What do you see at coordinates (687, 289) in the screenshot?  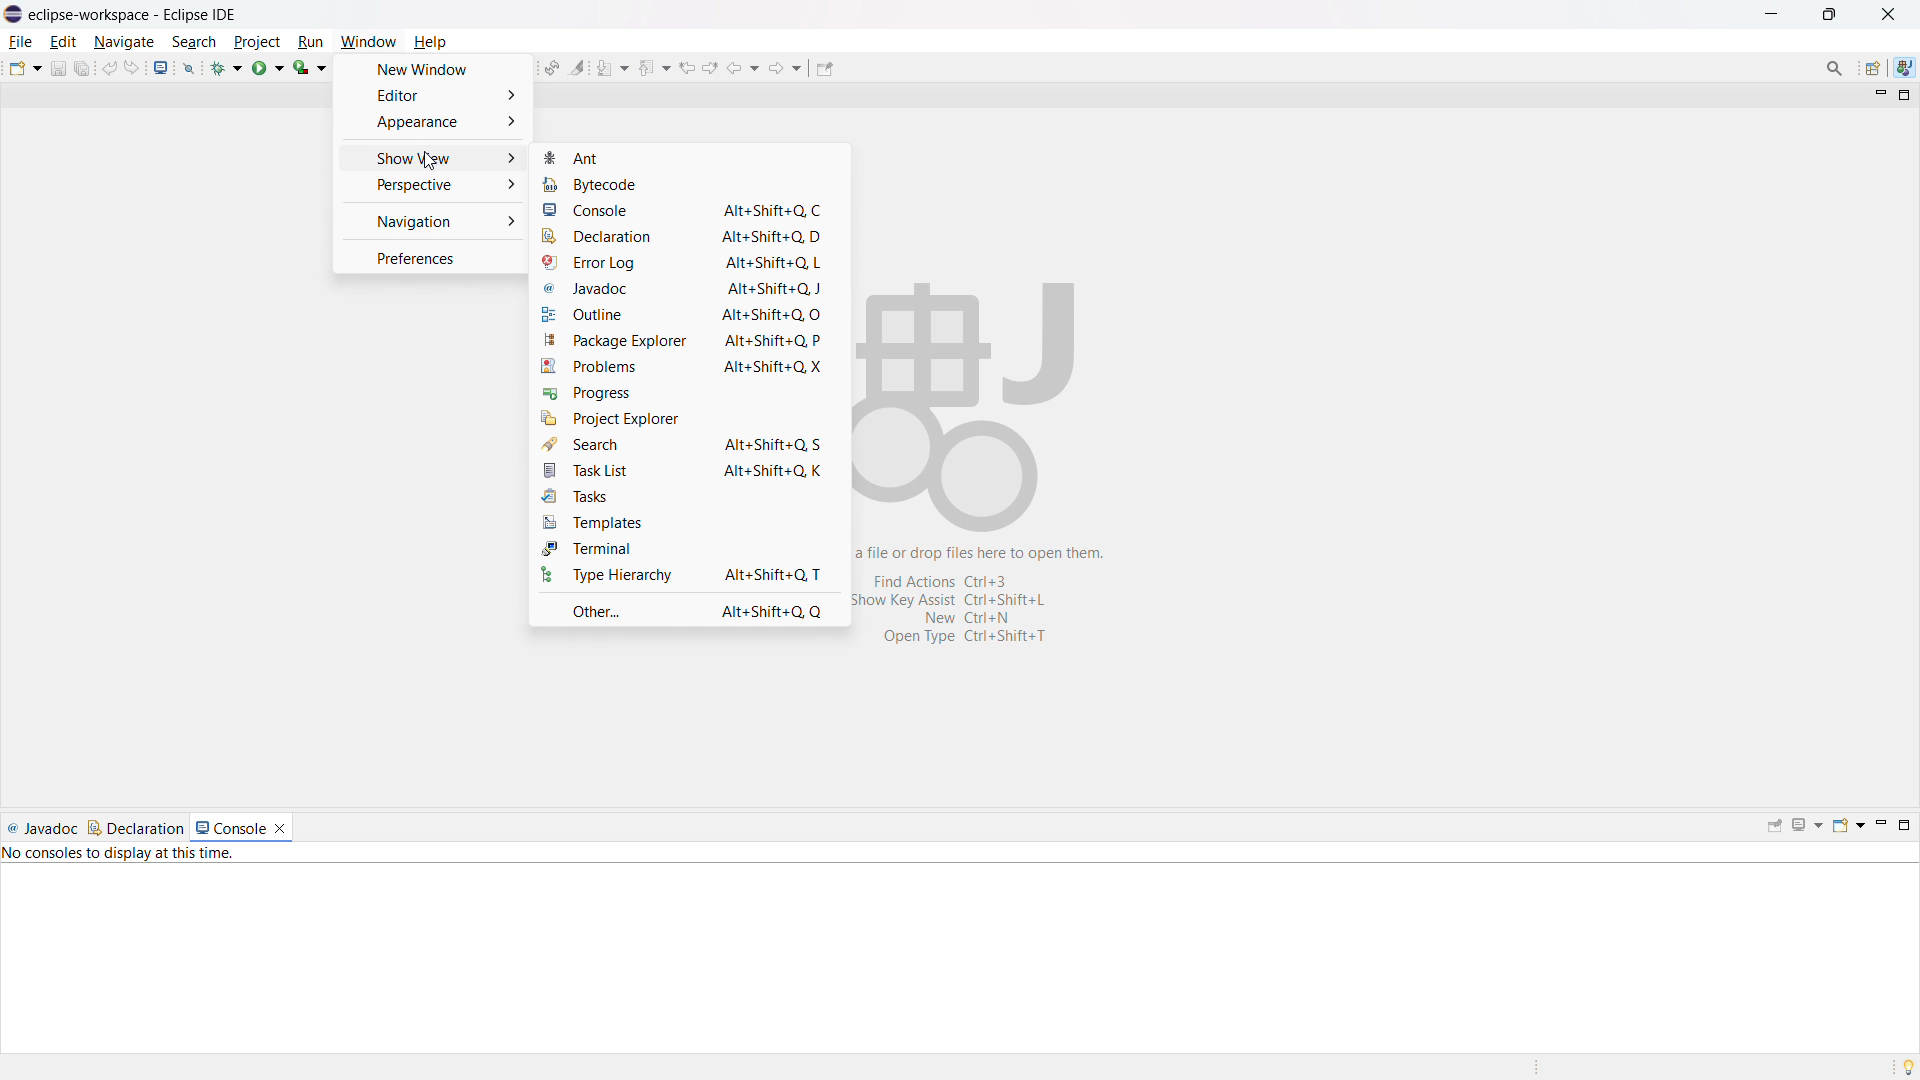 I see `javadoc` at bounding box center [687, 289].